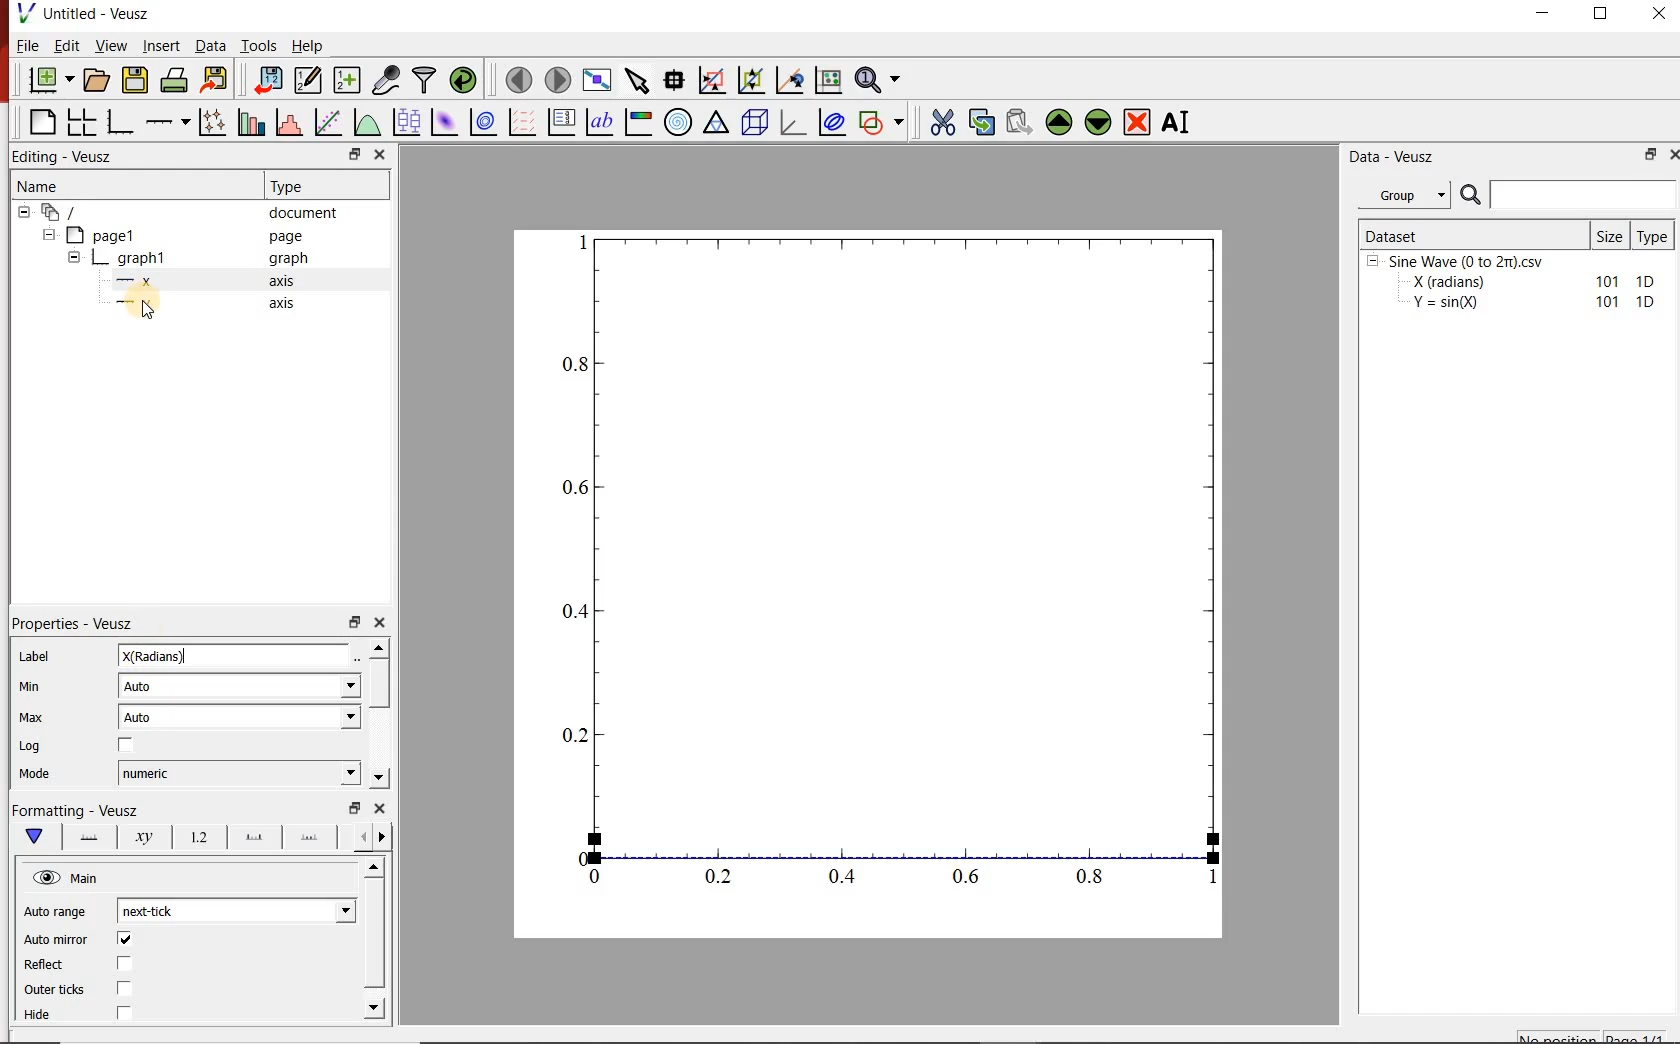 The image size is (1680, 1044). What do you see at coordinates (240, 687) in the screenshot?
I see `Auto` at bounding box center [240, 687].